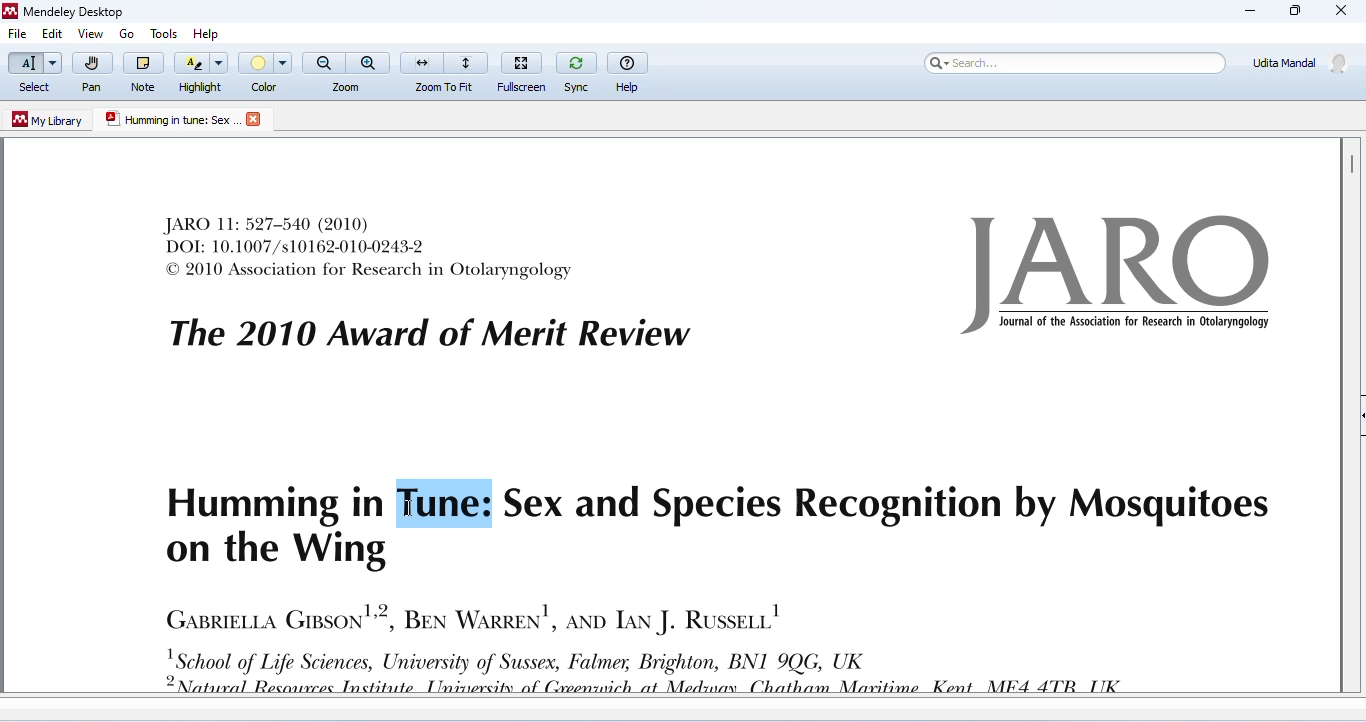 This screenshot has width=1366, height=722. What do you see at coordinates (33, 73) in the screenshot?
I see `select` at bounding box center [33, 73].